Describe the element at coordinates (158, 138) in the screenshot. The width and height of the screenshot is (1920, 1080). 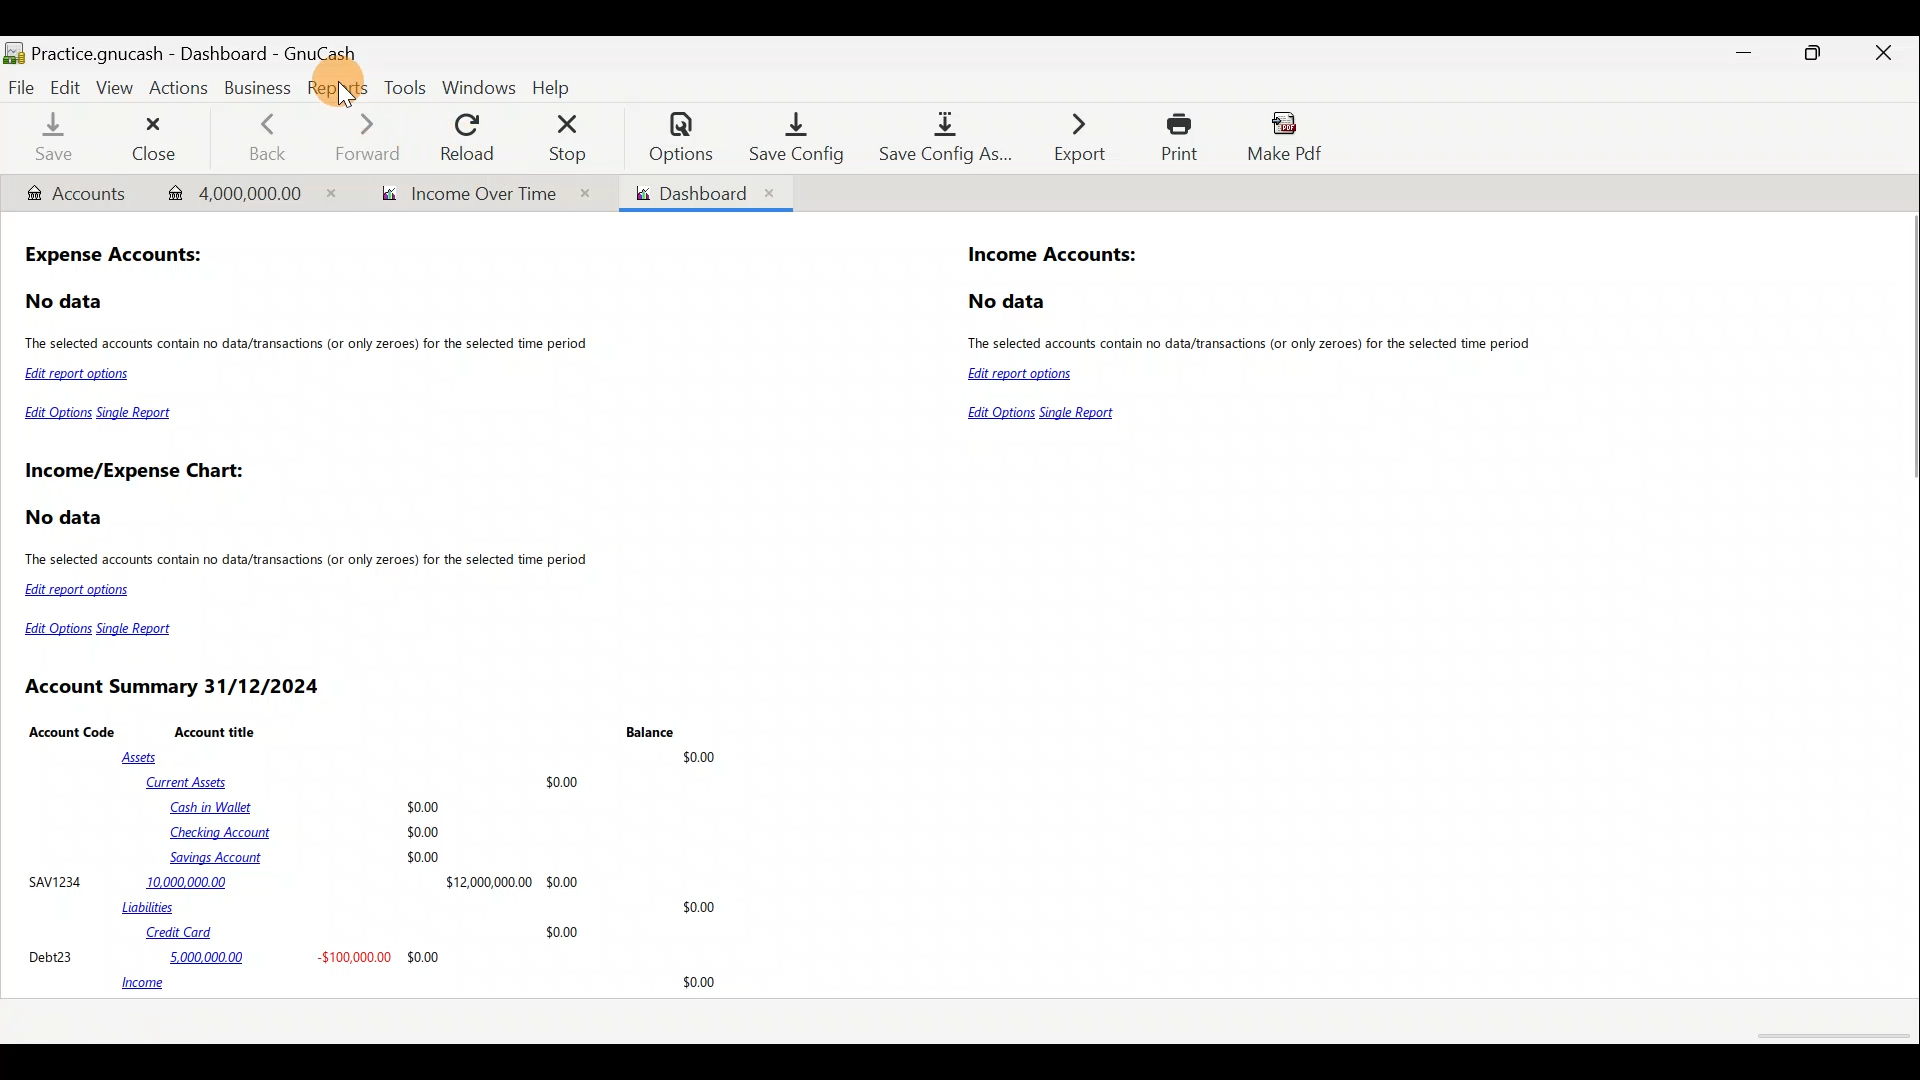
I see `Close` at that location.